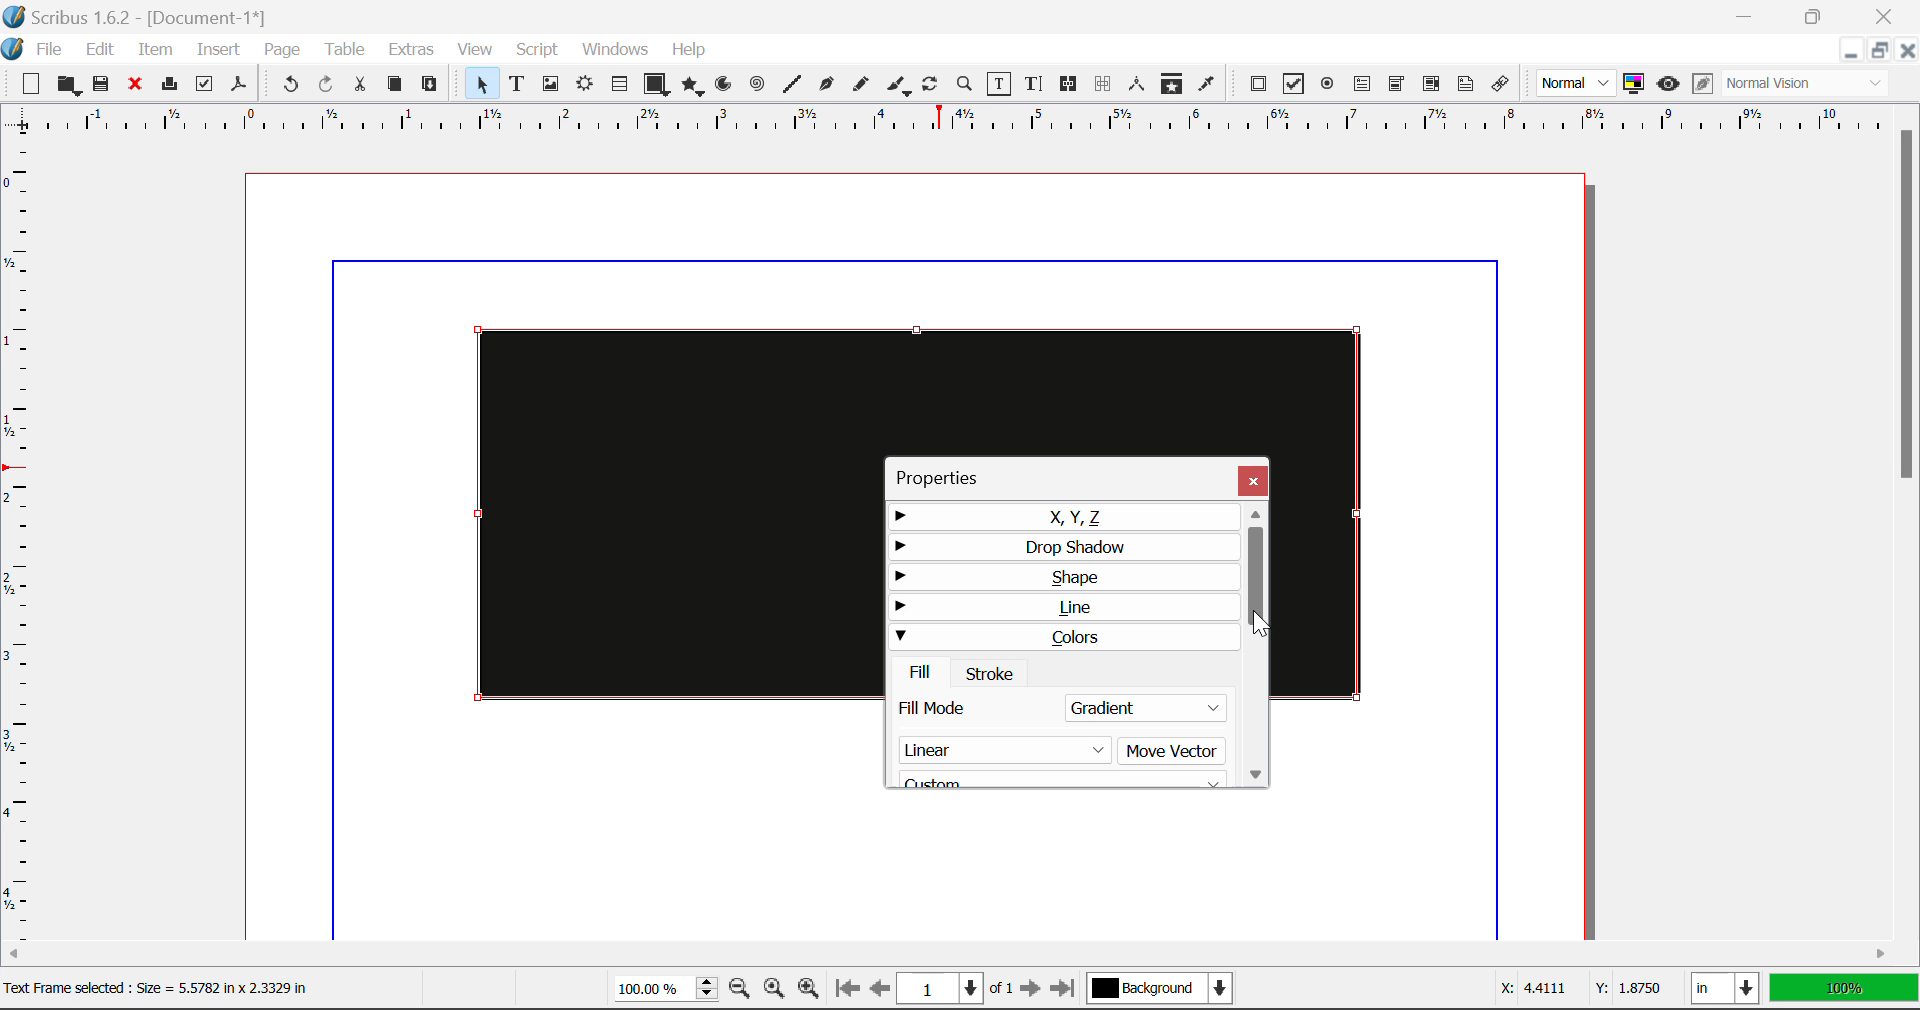 The image size is (1920, 1010). I want to click on Link Annotation, so click(1505, 85).